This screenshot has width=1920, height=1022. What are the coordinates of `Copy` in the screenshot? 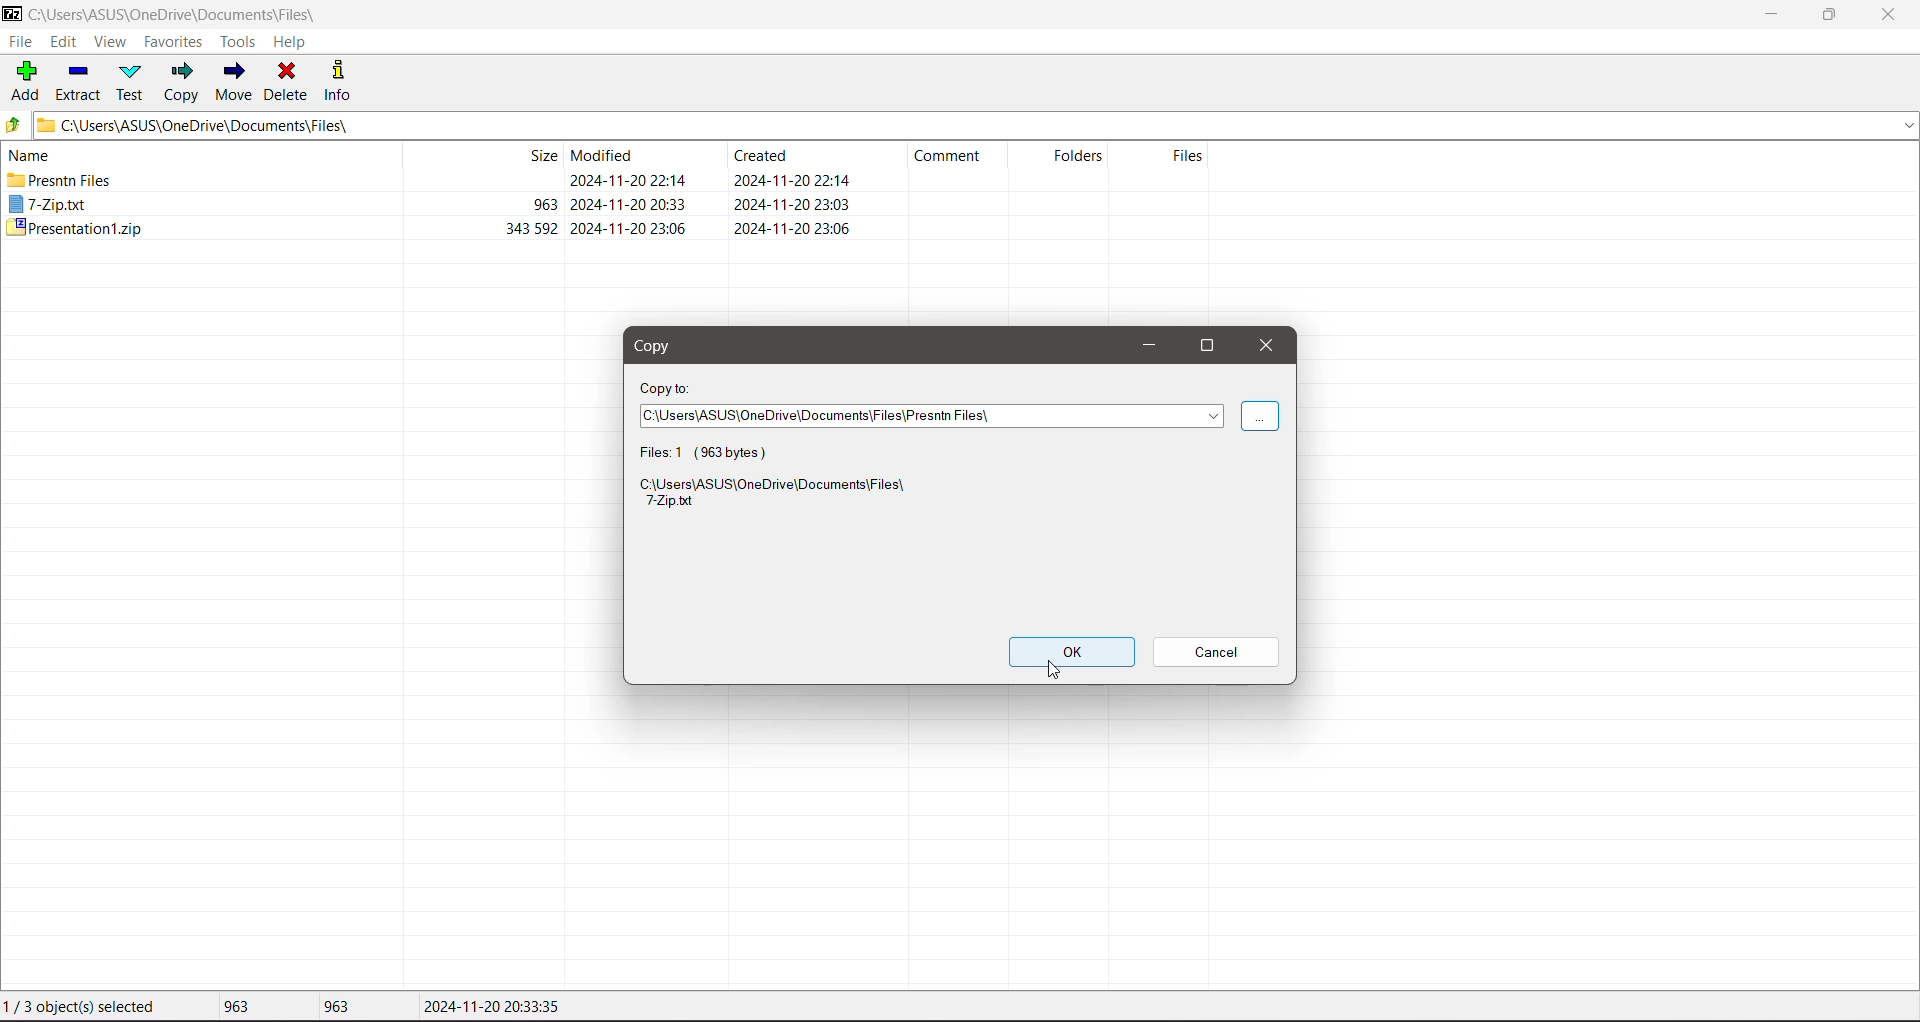 It's located at (661, 348).